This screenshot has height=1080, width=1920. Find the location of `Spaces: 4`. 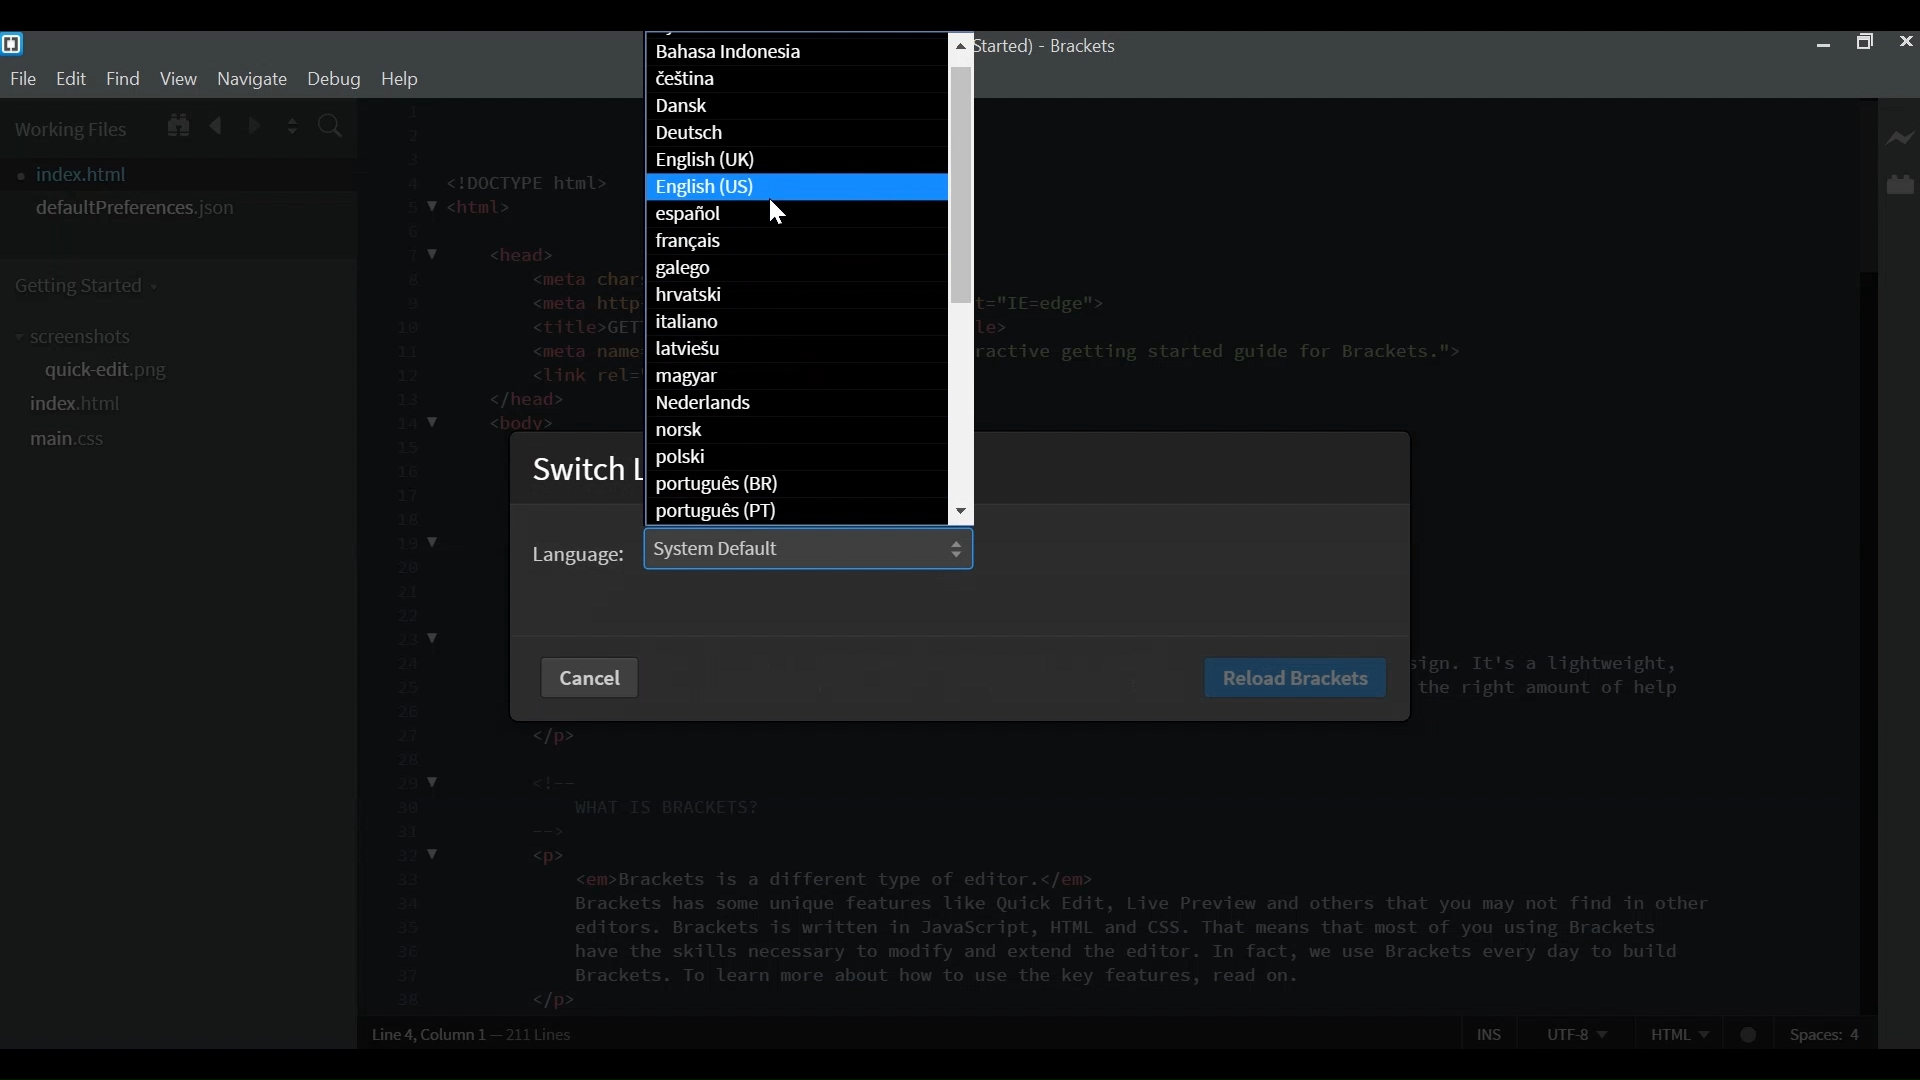

Spaces: 4 is located at coordinates (1828, 1033).